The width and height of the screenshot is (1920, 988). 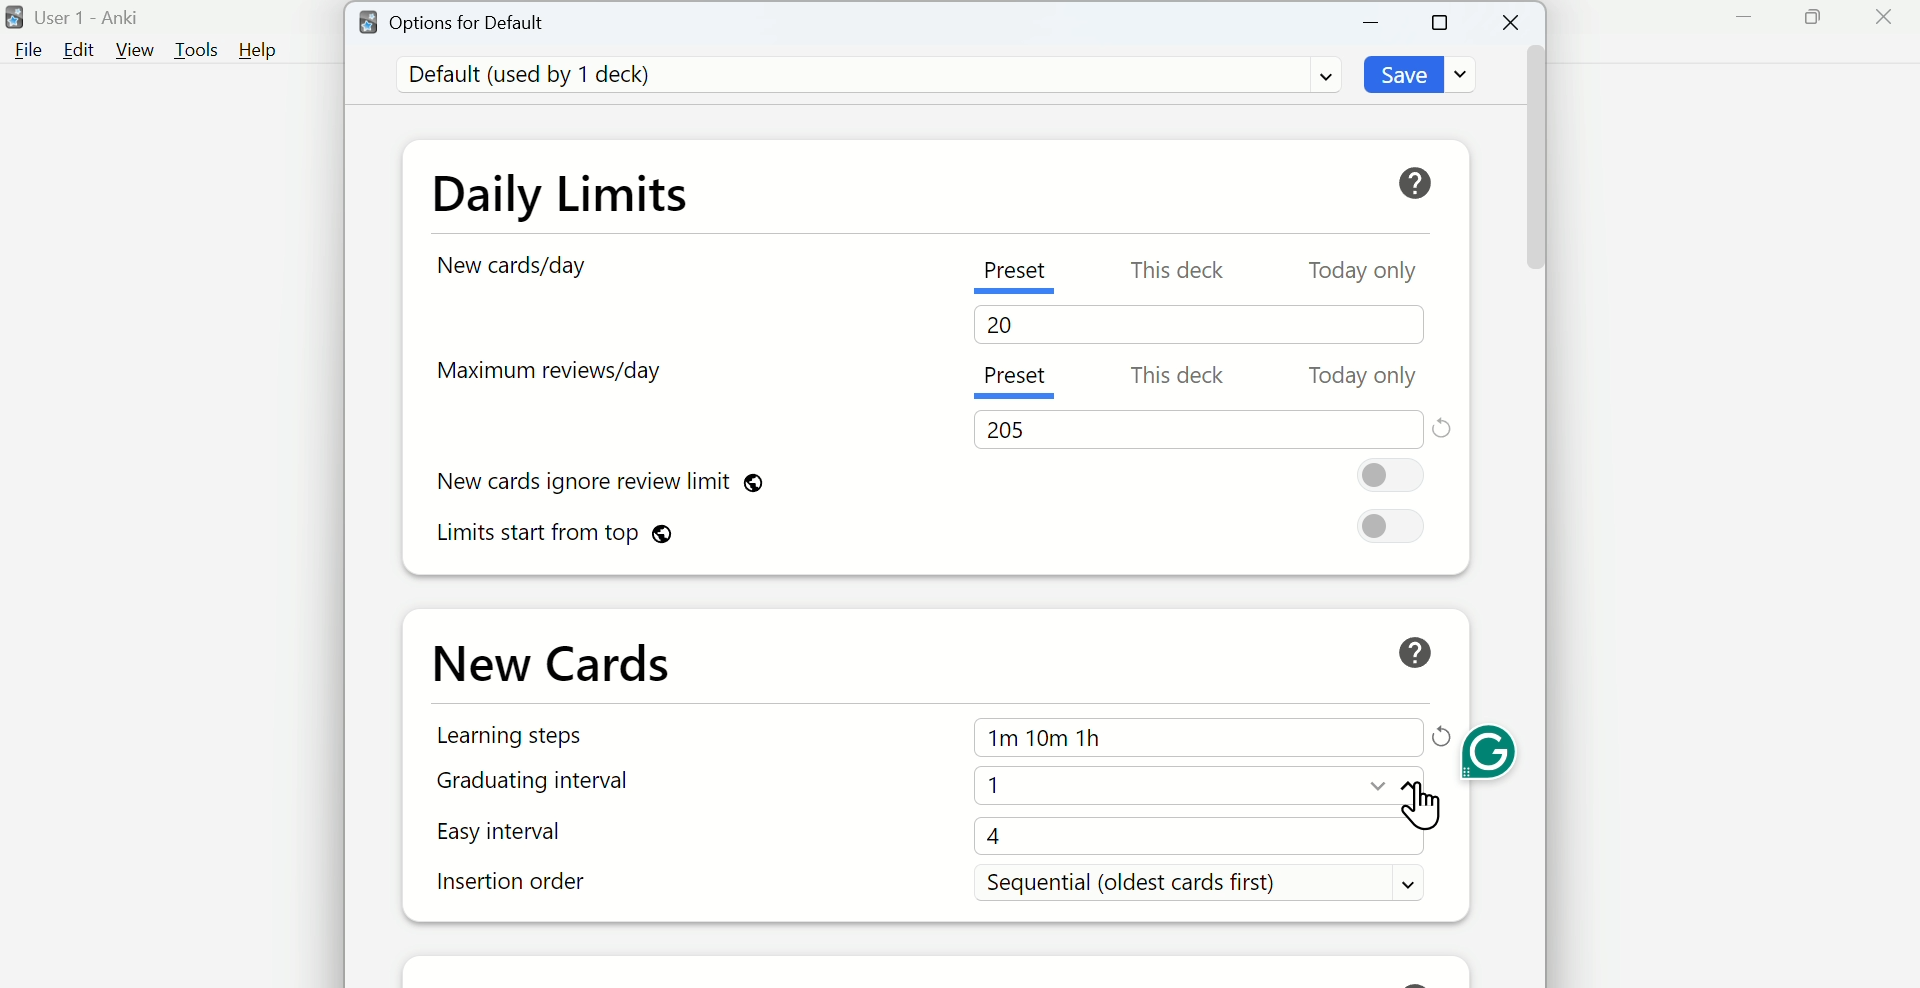 What do you see at coordinates (1887, 20) in the screenshot?
I see `Close` at bounding box center [1887, 20].